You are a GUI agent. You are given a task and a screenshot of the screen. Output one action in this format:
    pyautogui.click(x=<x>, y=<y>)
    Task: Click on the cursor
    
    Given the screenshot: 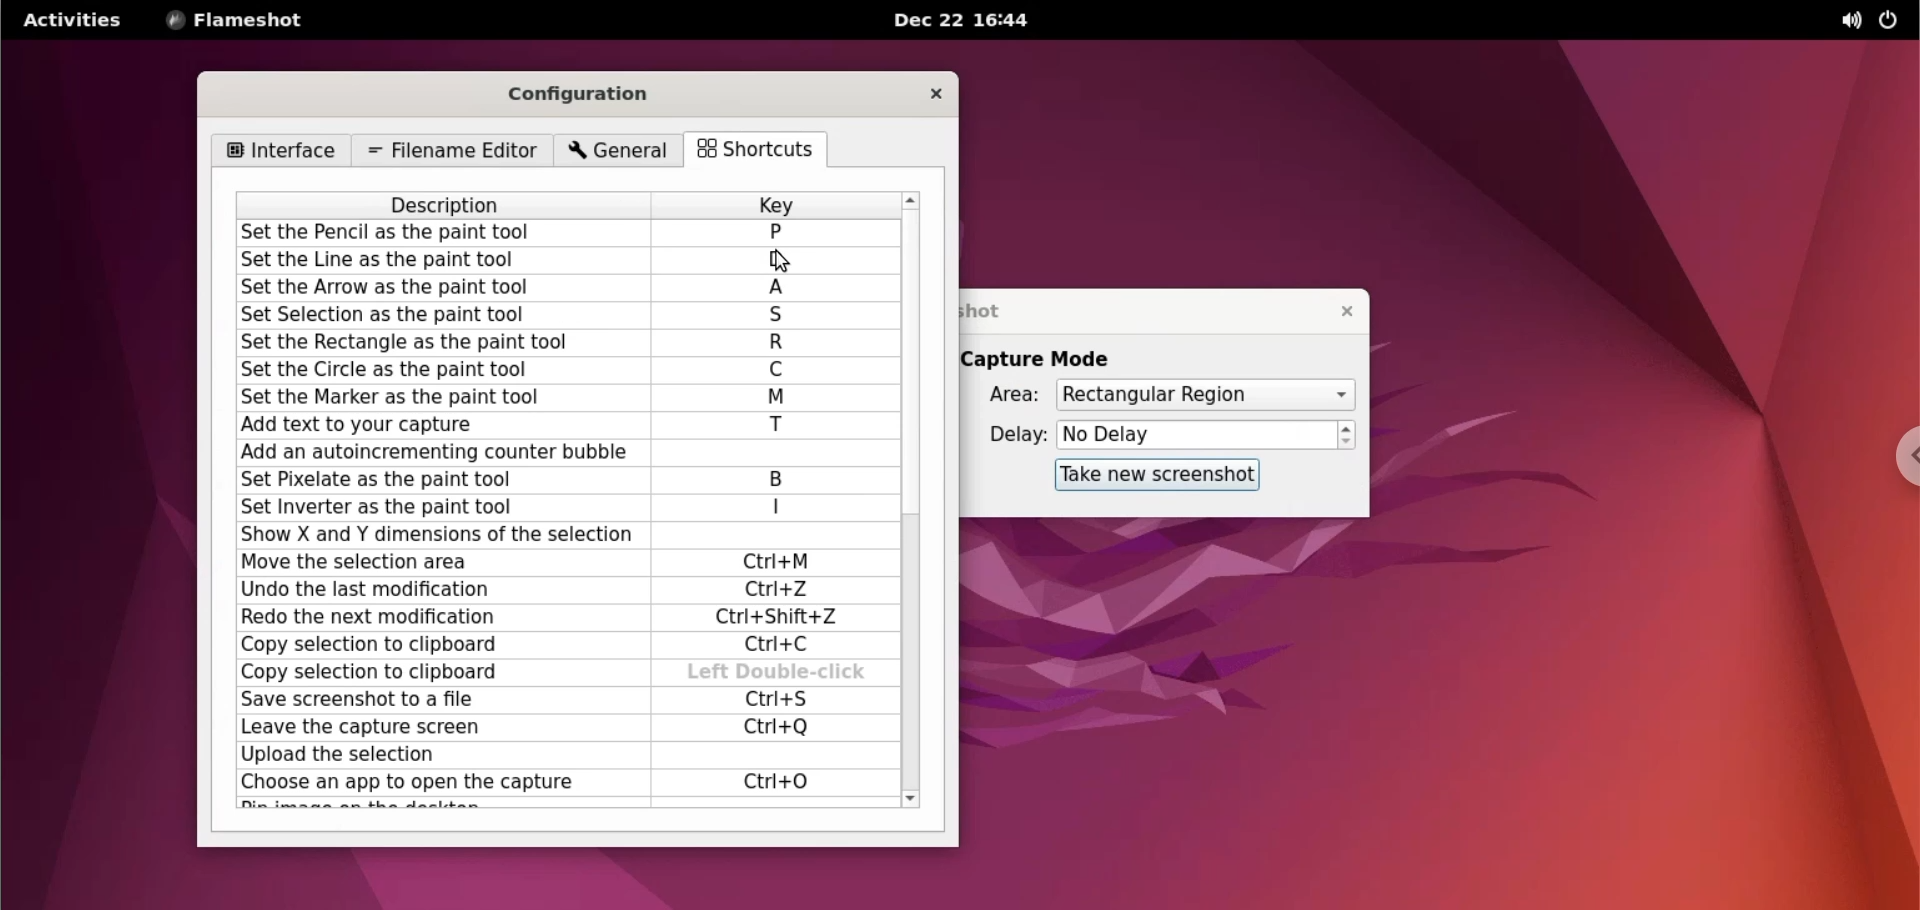 What is the action you would take?
    pyautogui.click(x=791, y=261)
    